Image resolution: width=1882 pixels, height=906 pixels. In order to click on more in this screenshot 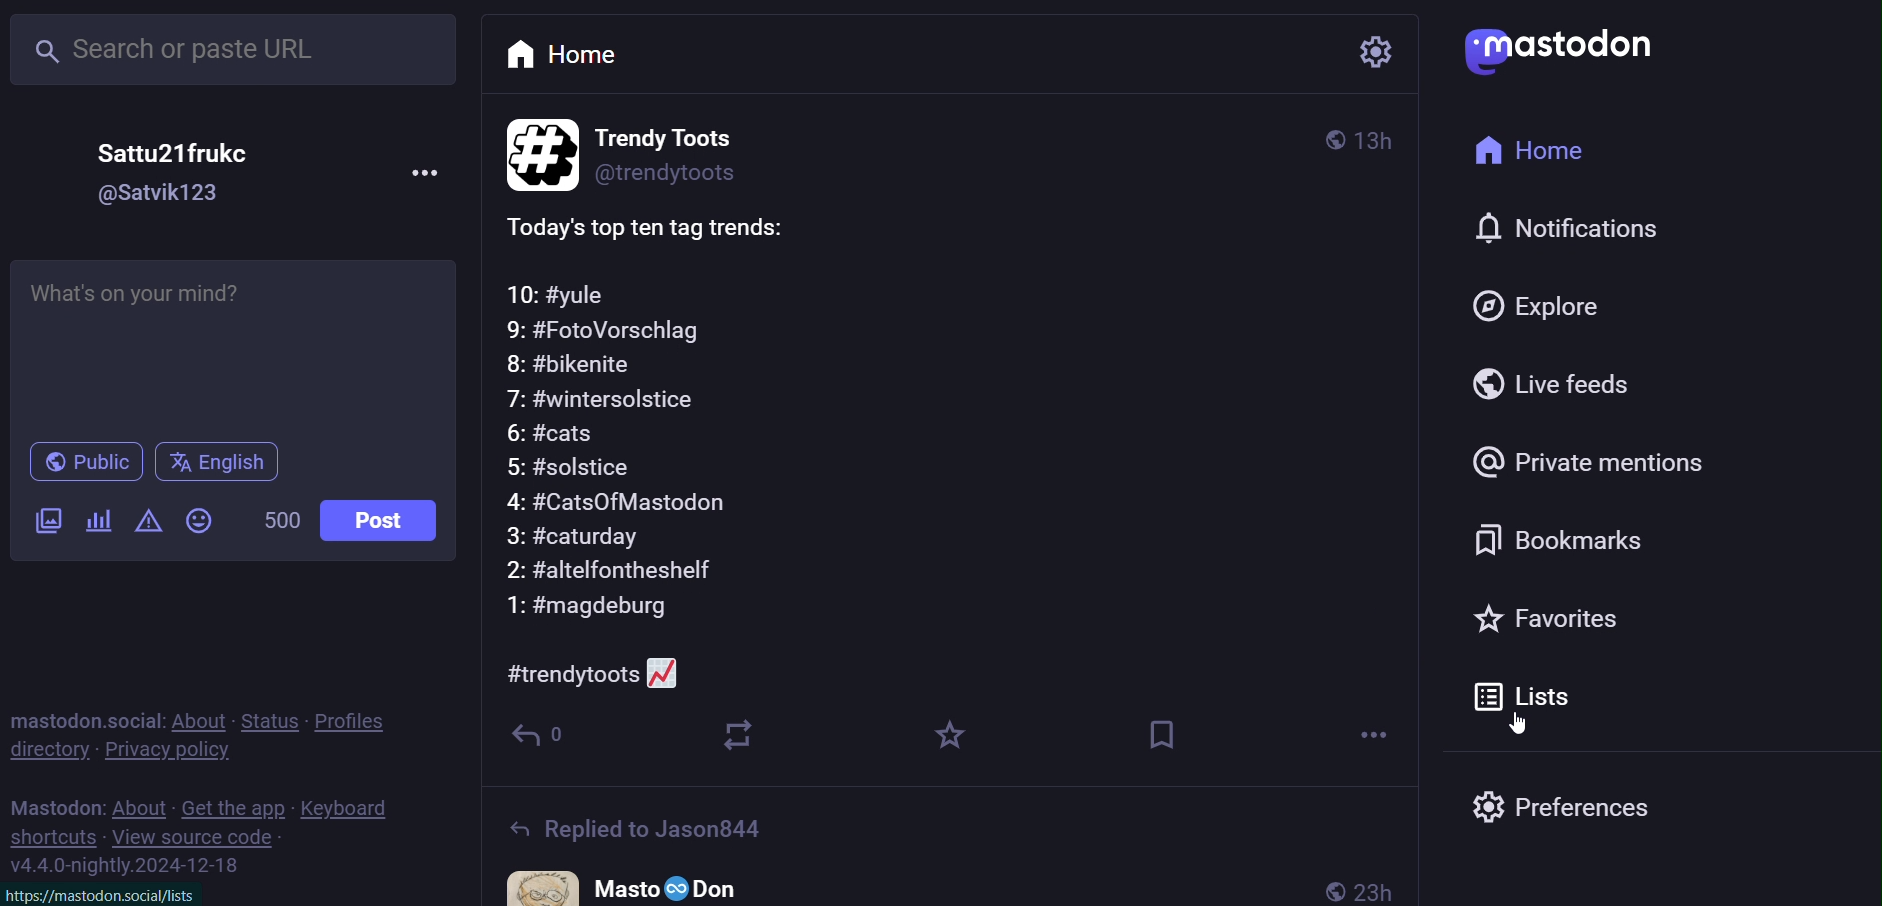, I will do `click(421, 173)`.